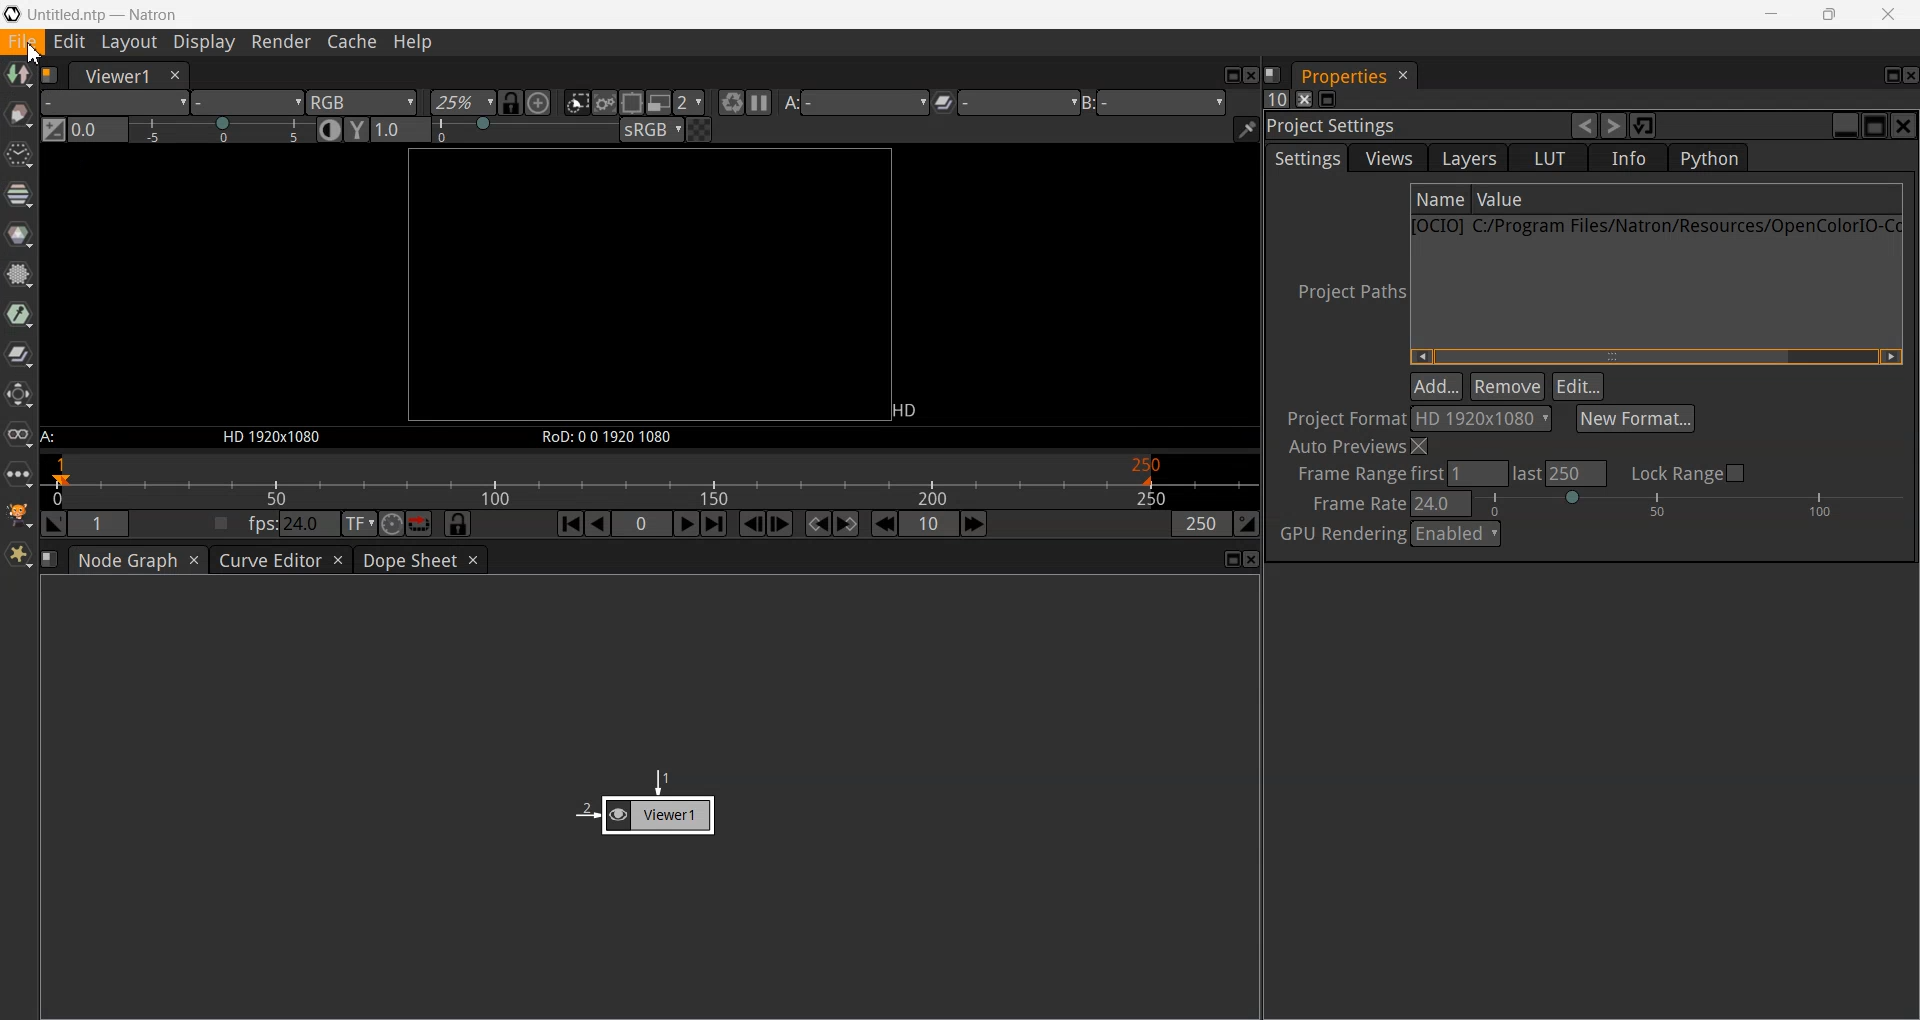 This screenshot has width=1920, height=1020. I want to click on viewer toolbar, so click(247, 103).